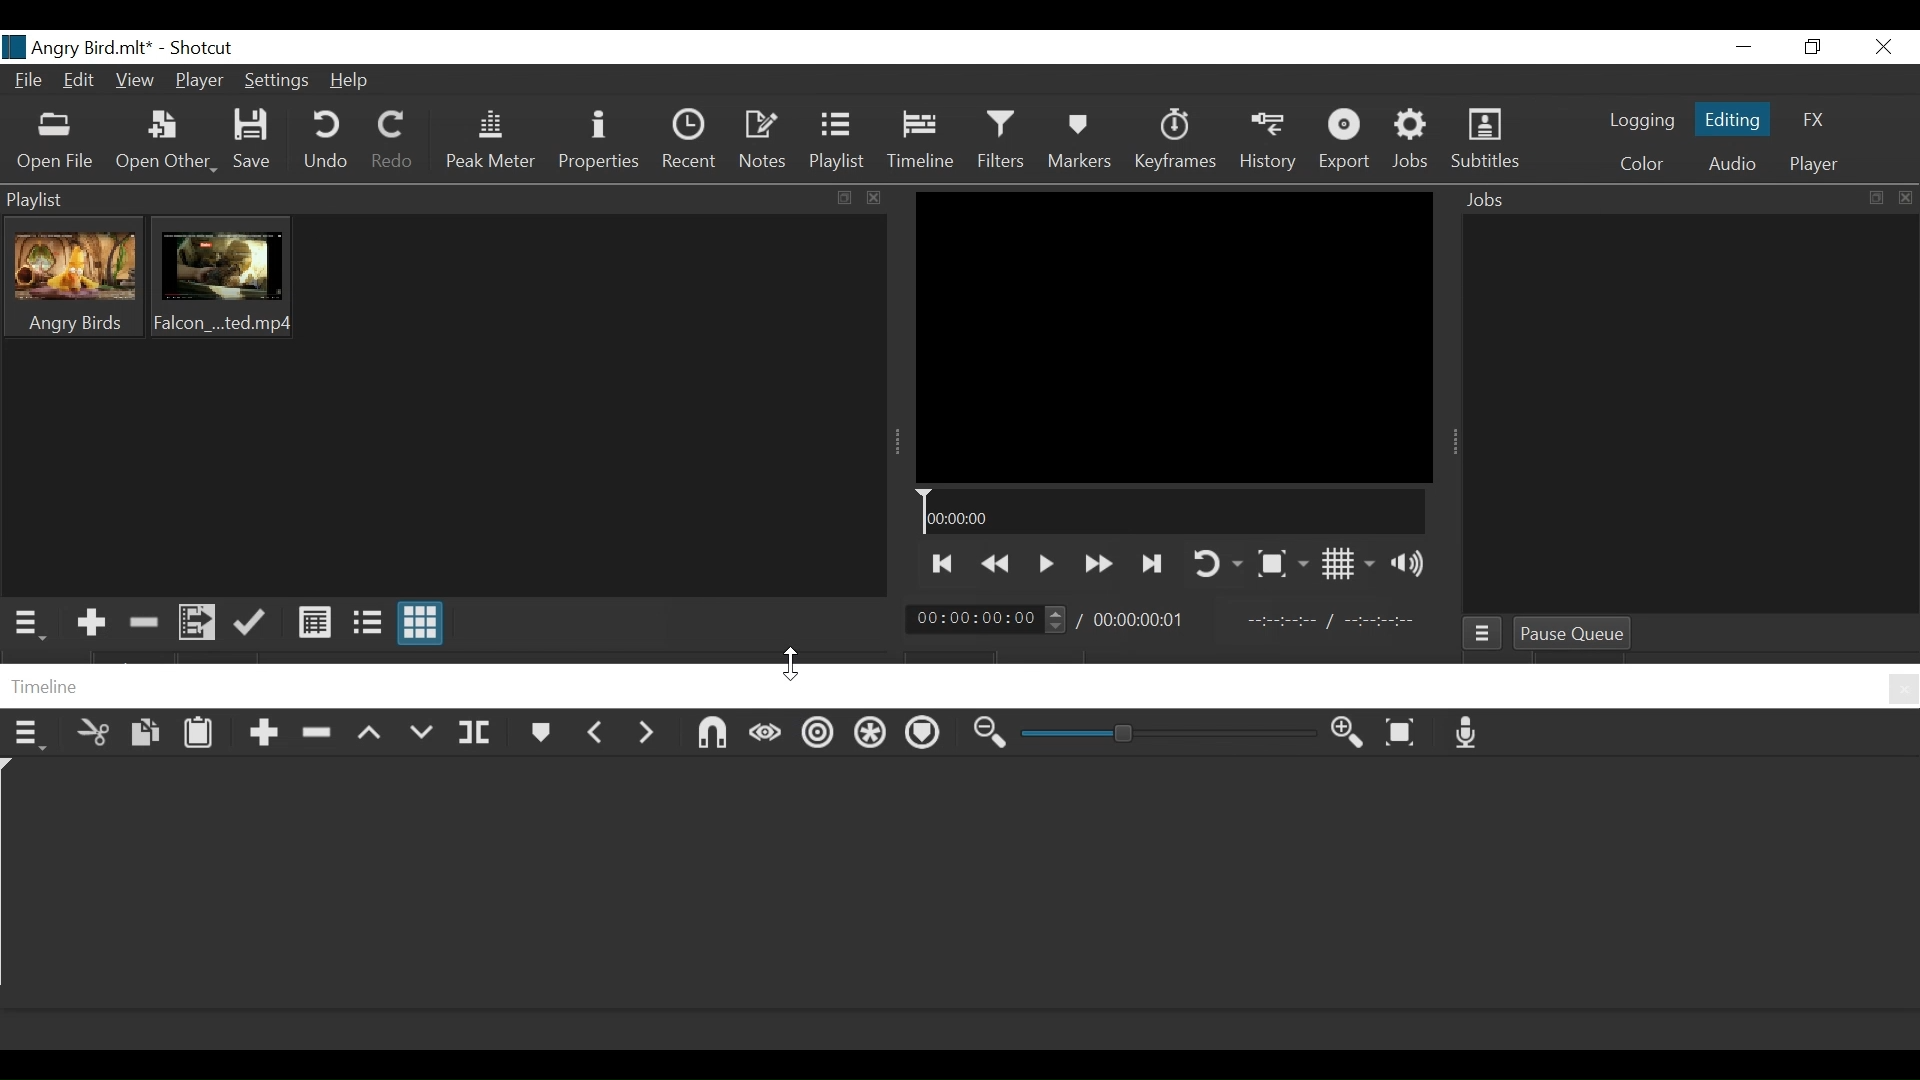  I want to click on Properties, so click(598, 141).